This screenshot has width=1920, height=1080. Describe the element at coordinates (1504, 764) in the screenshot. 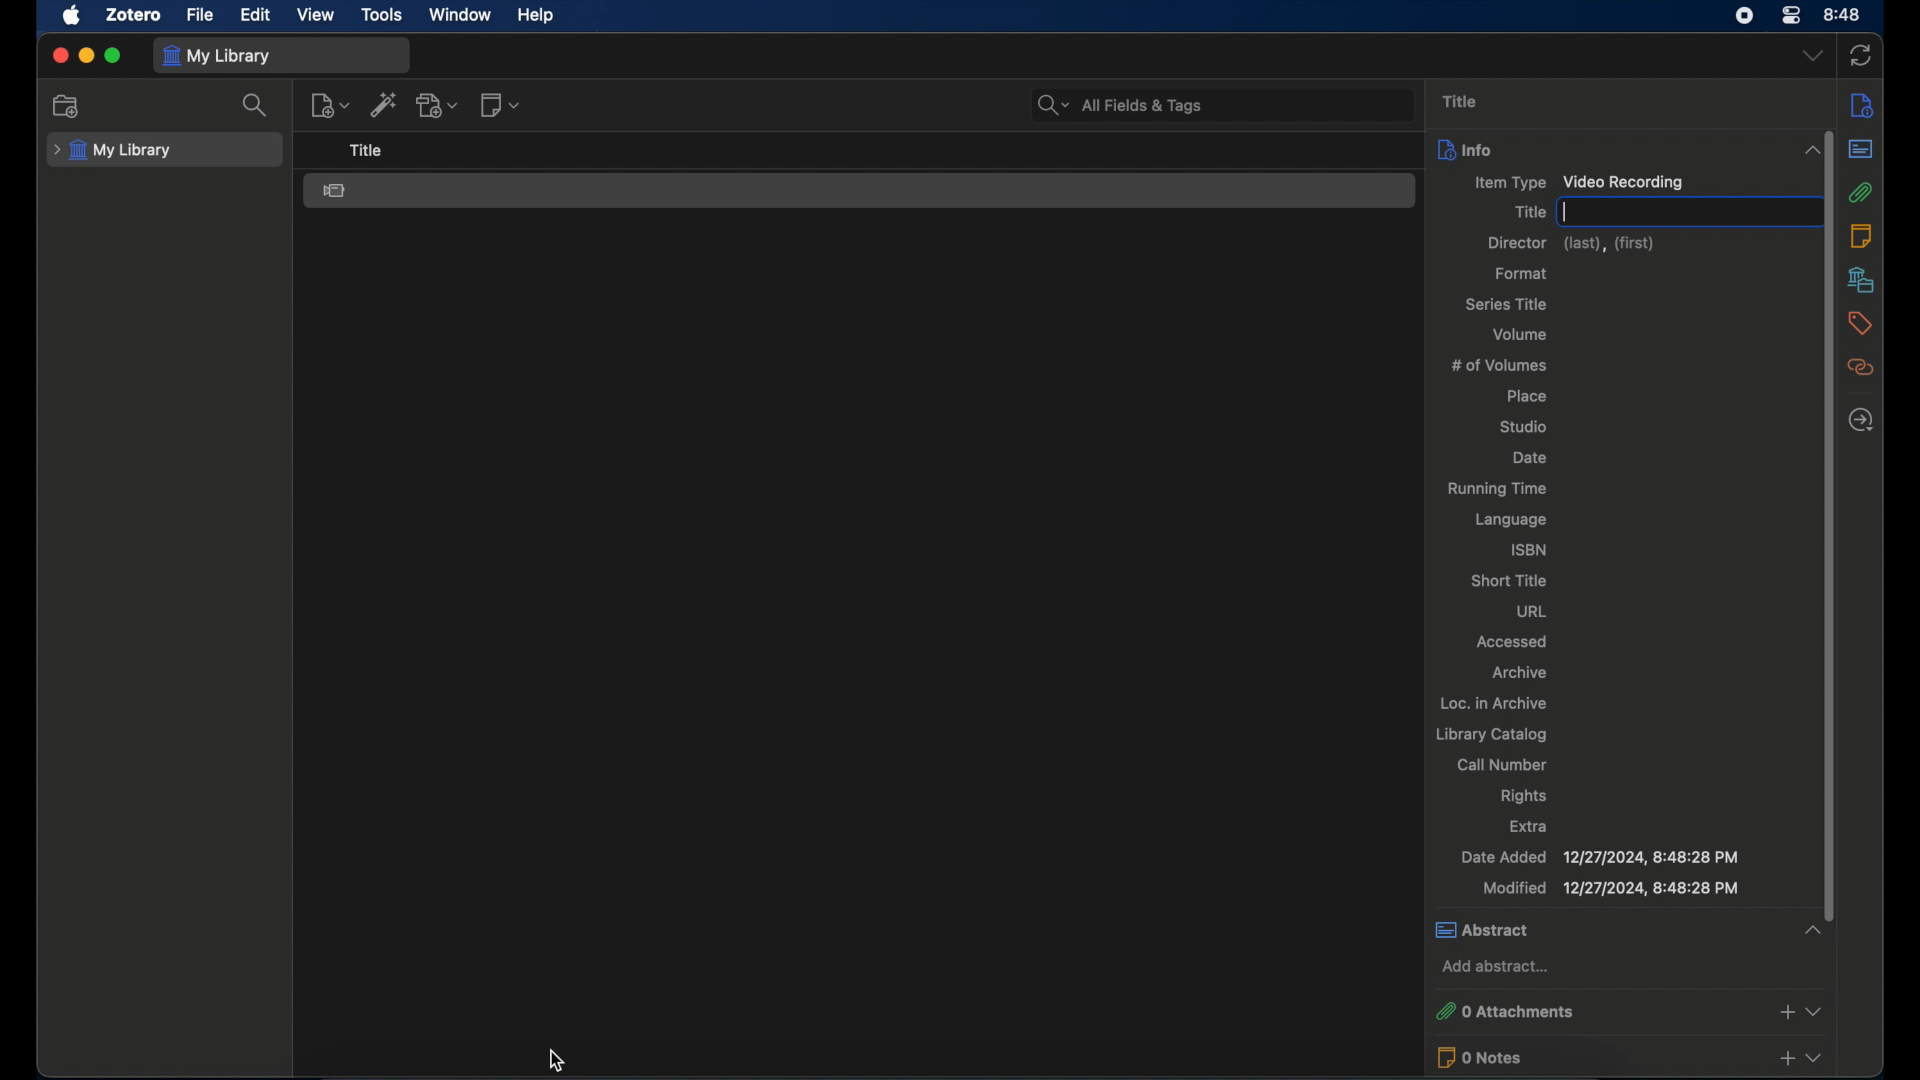

I see `call number` at that location.